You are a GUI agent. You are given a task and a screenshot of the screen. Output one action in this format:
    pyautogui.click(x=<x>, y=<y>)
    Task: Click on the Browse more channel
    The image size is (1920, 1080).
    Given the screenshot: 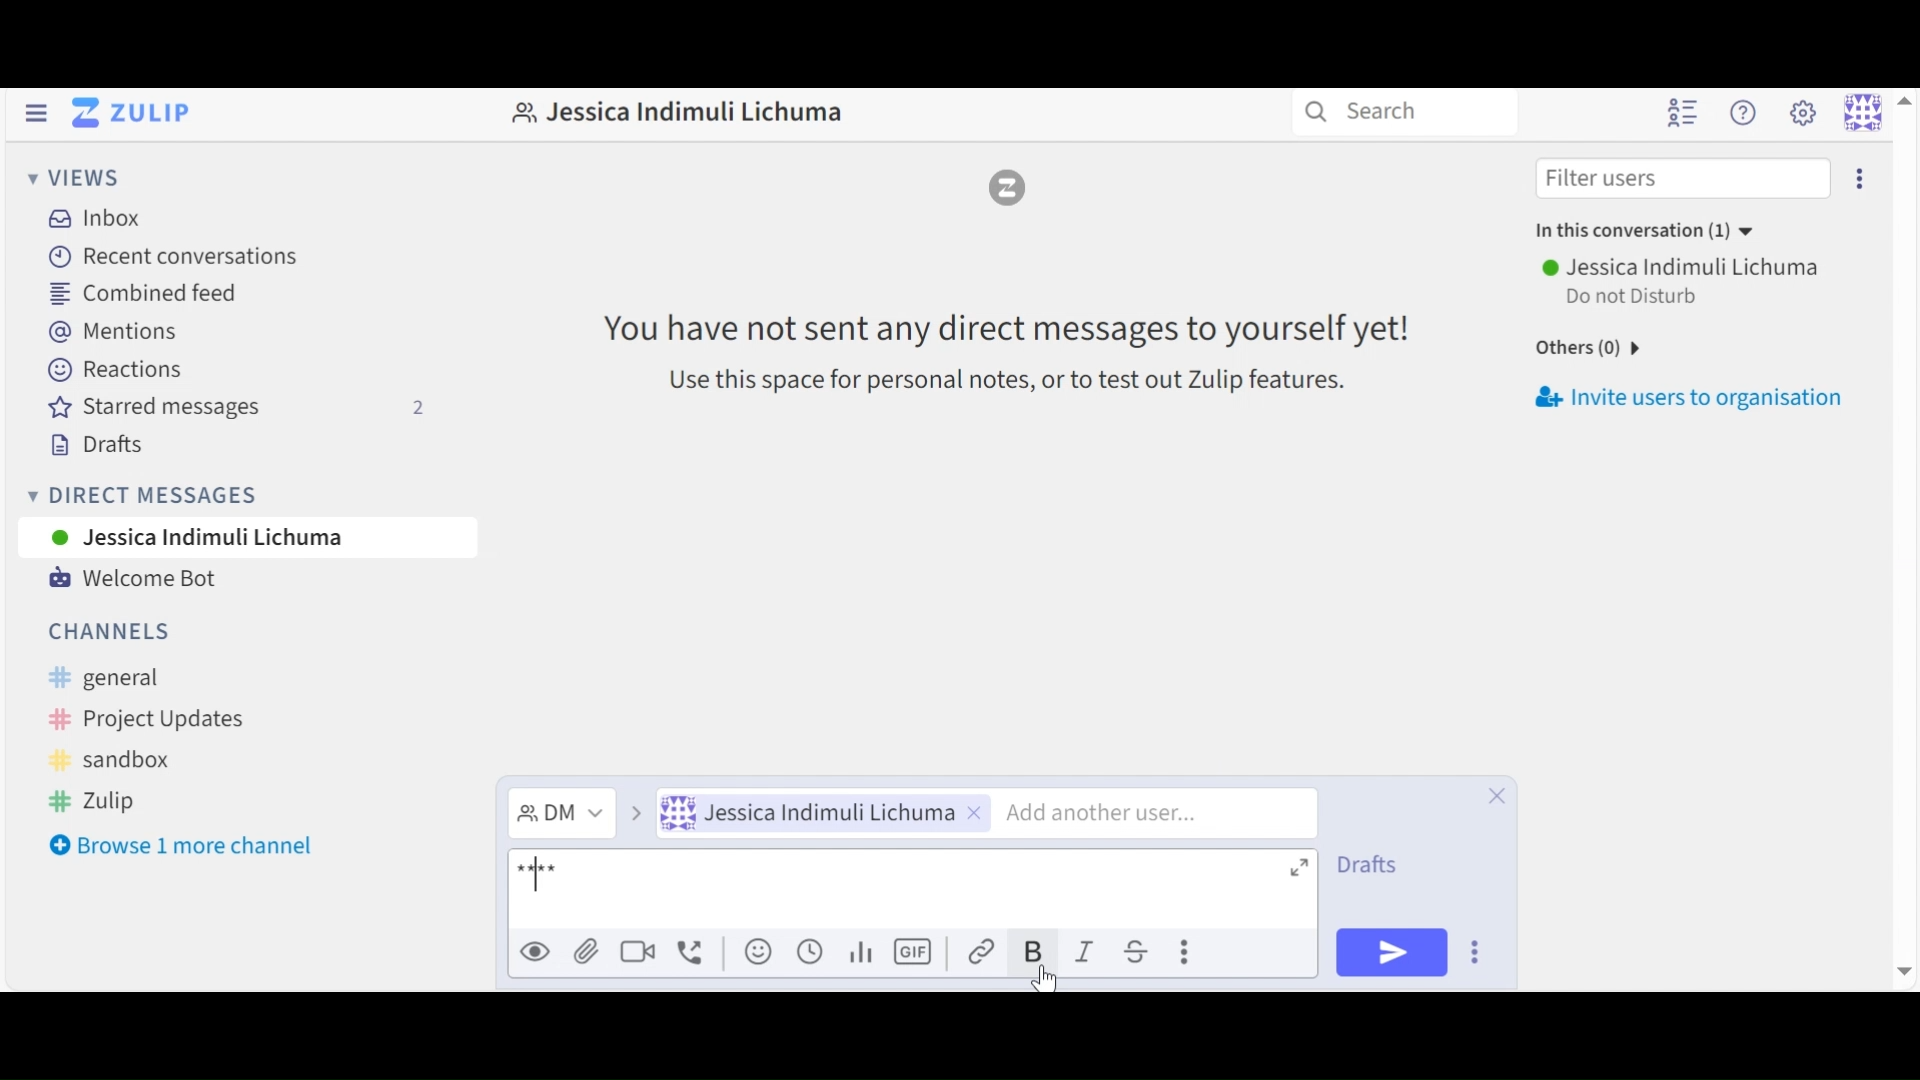 What is the action you would take?
    pyautogui.click(x=181, y=849)
    